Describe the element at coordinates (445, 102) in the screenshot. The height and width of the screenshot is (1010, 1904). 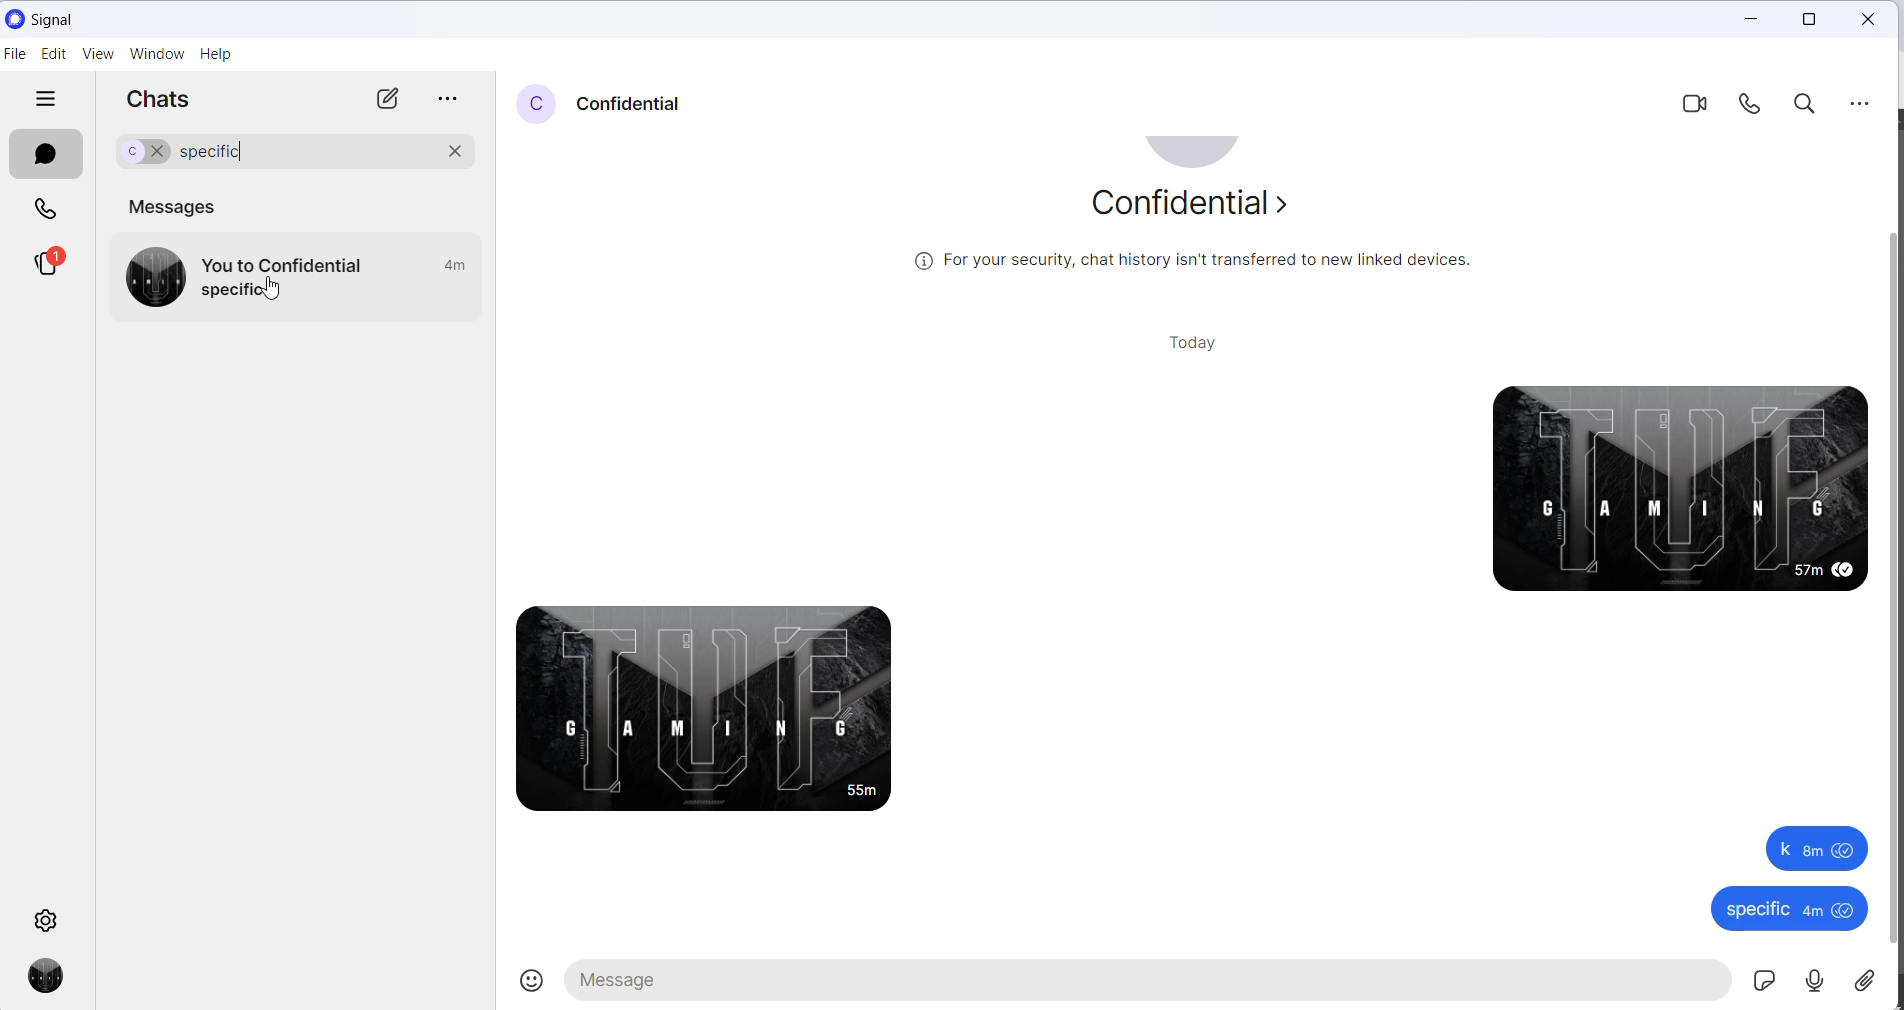
I see `more options` at that location.